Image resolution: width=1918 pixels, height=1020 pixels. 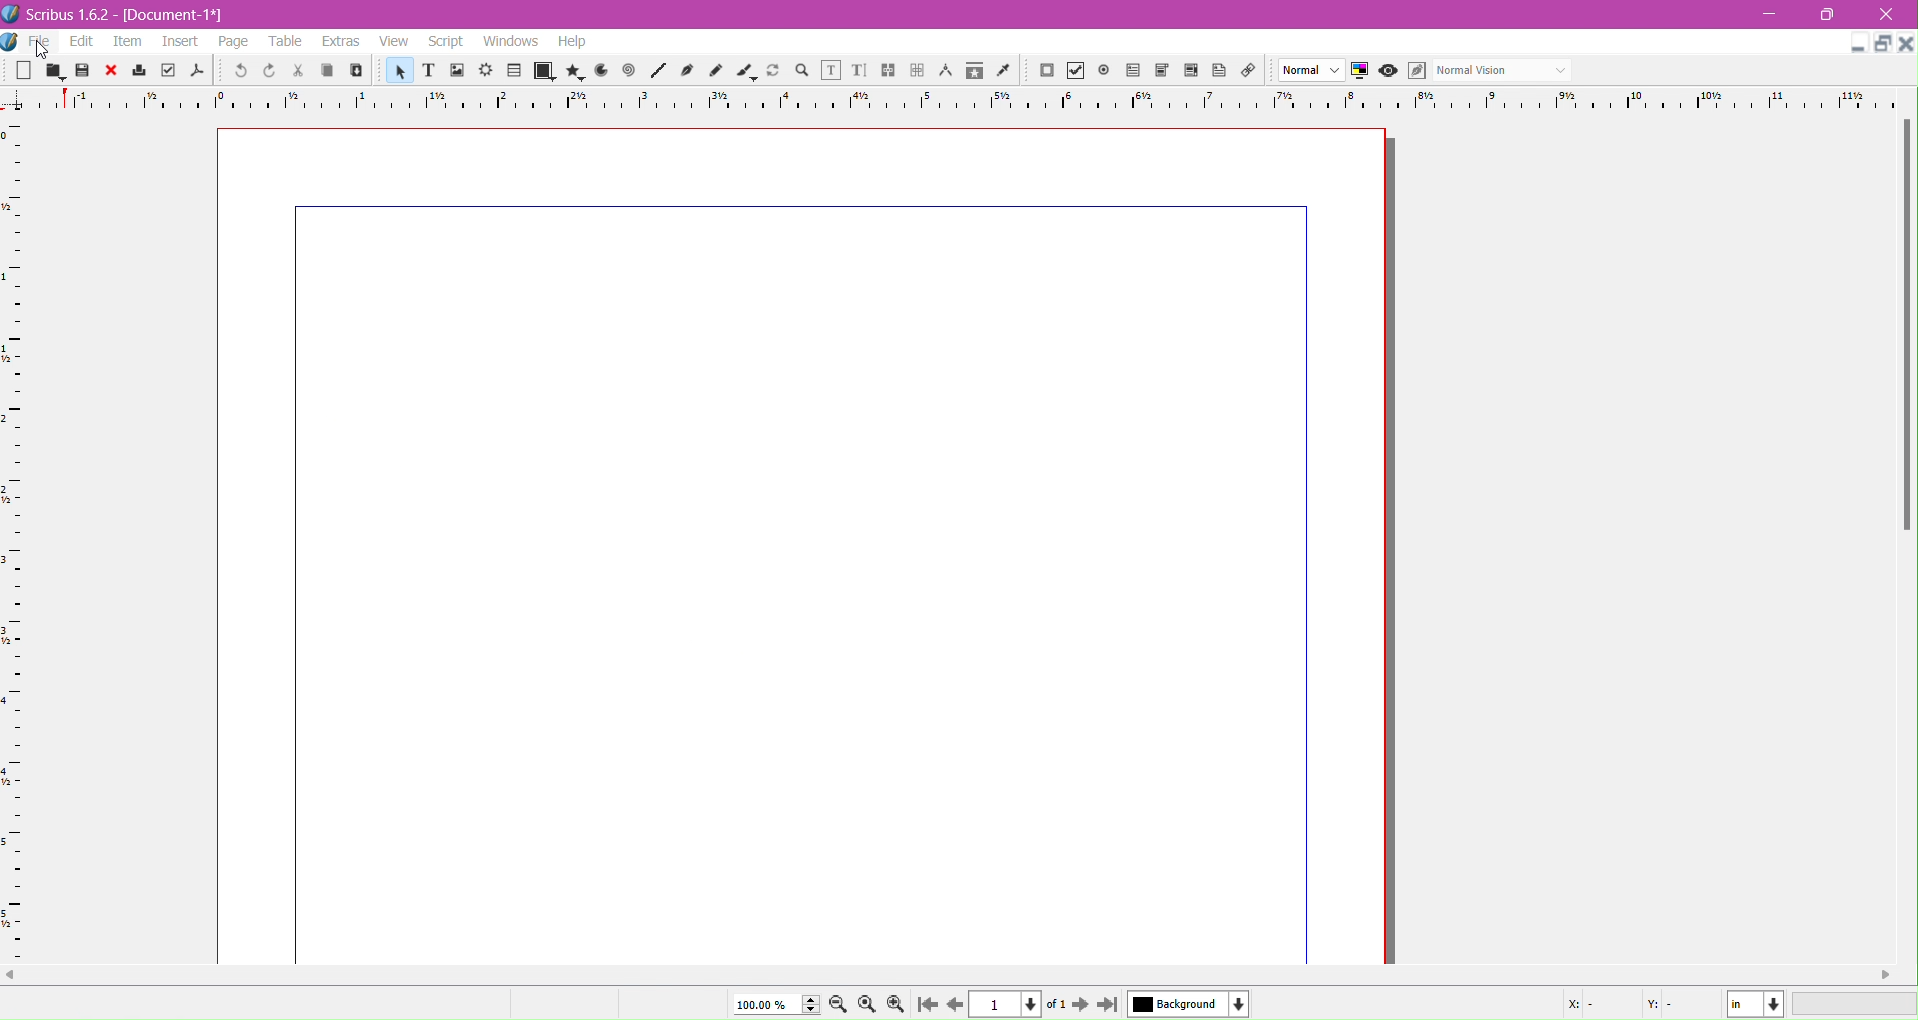 What do you see at coordinates (746, 72) in the screenshot?
I see `calligraphic lines` at bounding box center [746, 72].